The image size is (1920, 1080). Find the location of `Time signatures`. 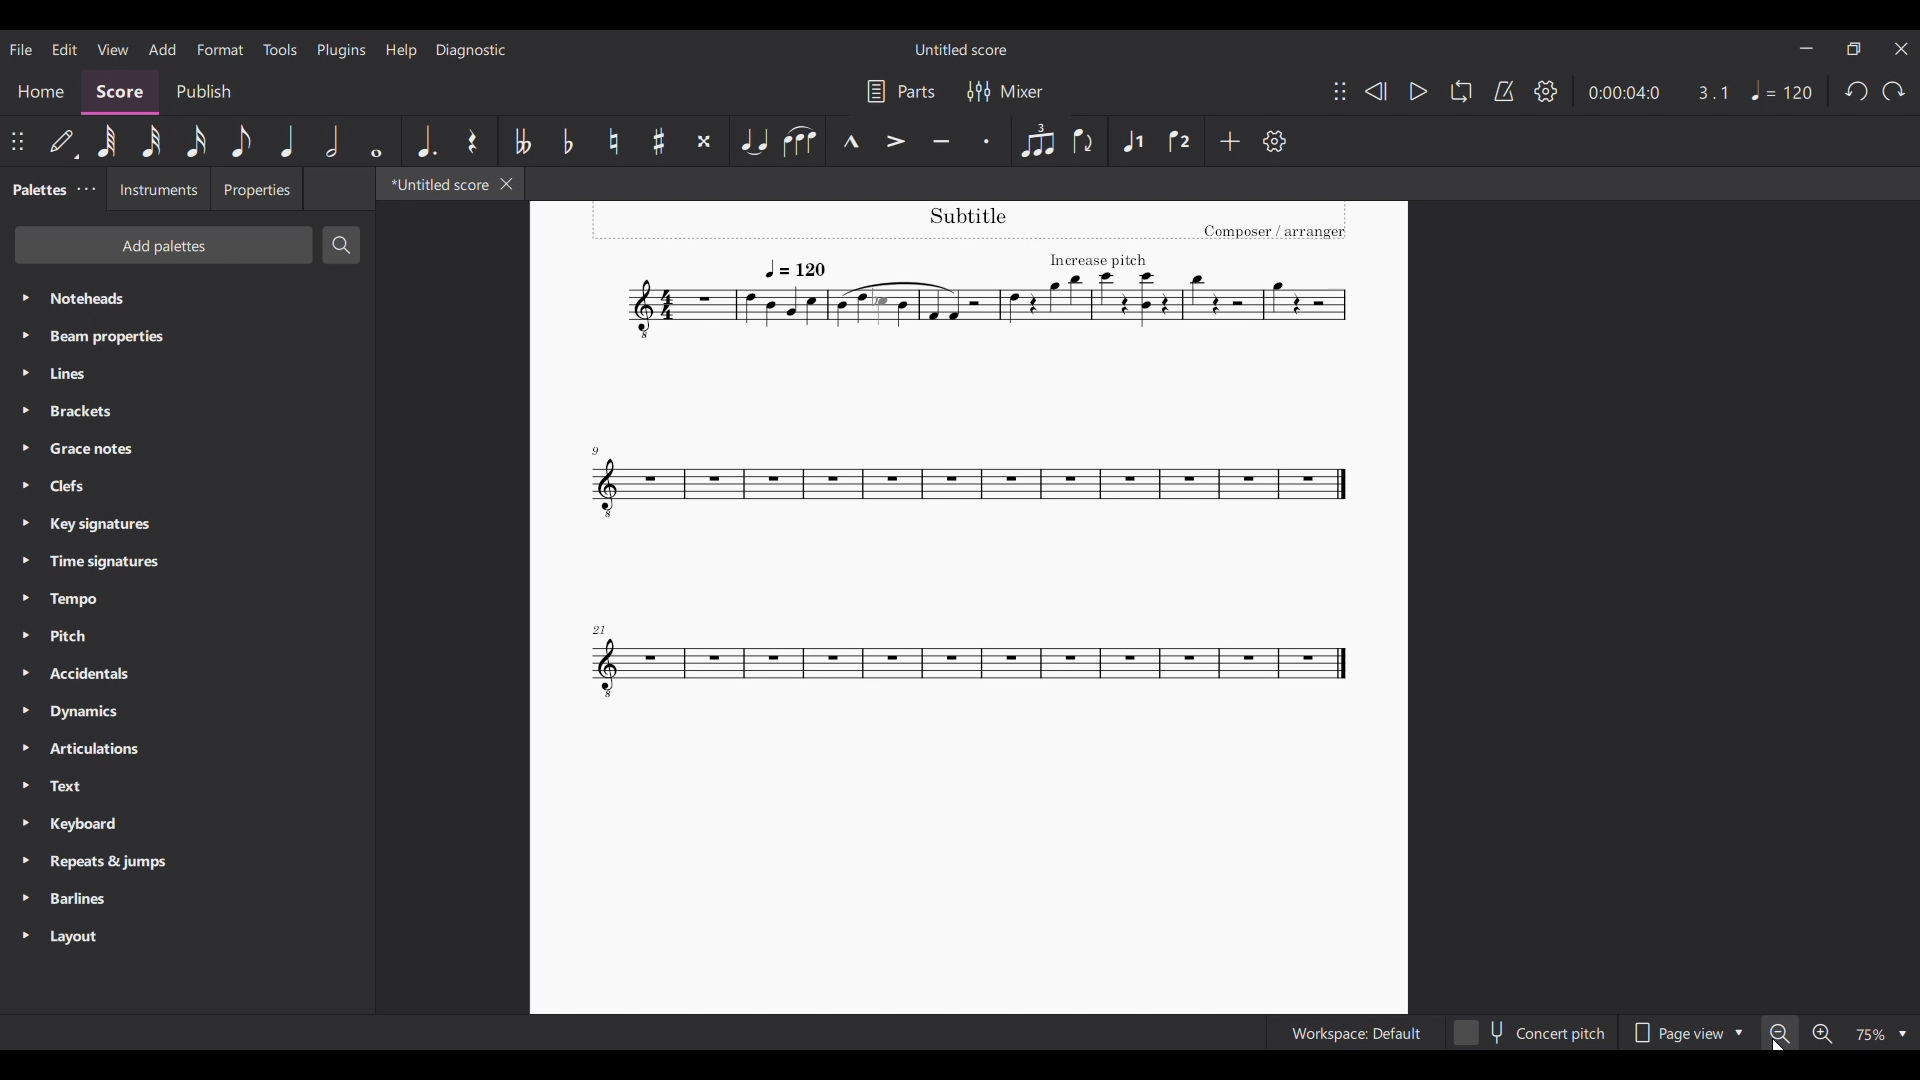

Time signatures is located at coordinates (187, 561).